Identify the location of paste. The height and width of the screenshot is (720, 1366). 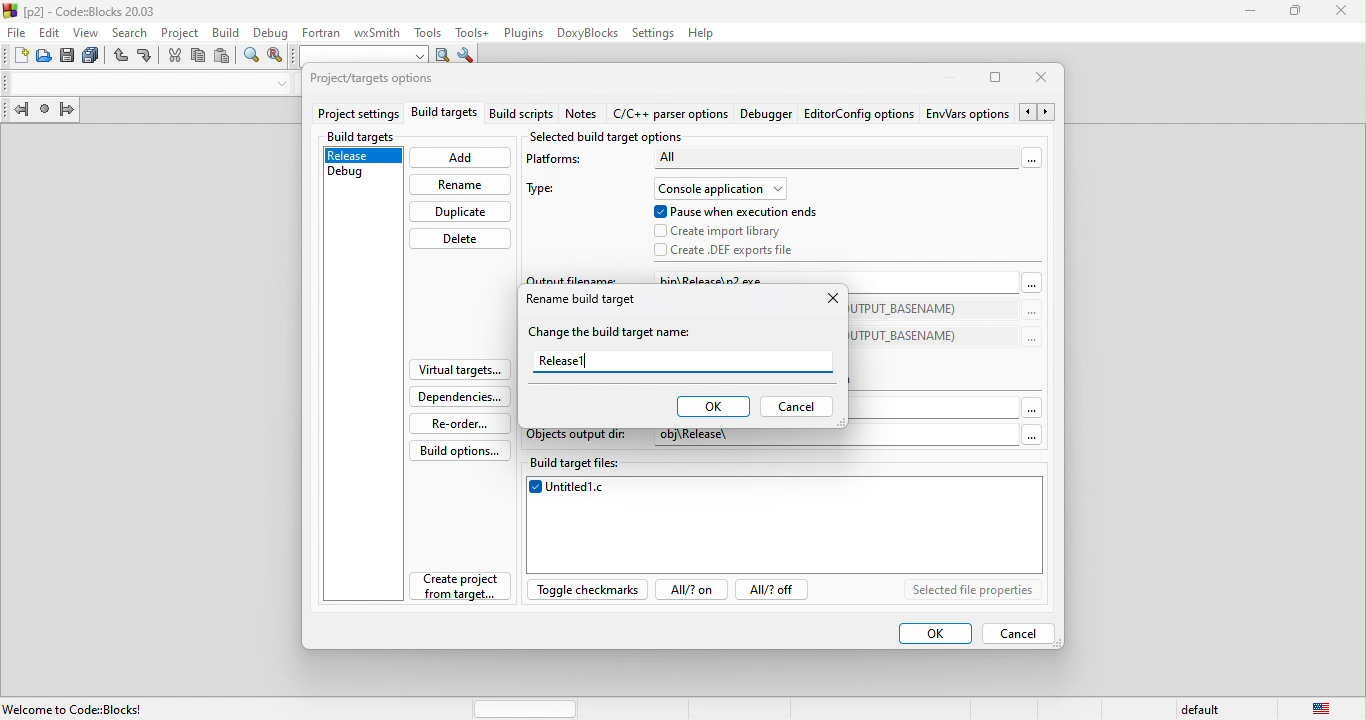
(222, 57).